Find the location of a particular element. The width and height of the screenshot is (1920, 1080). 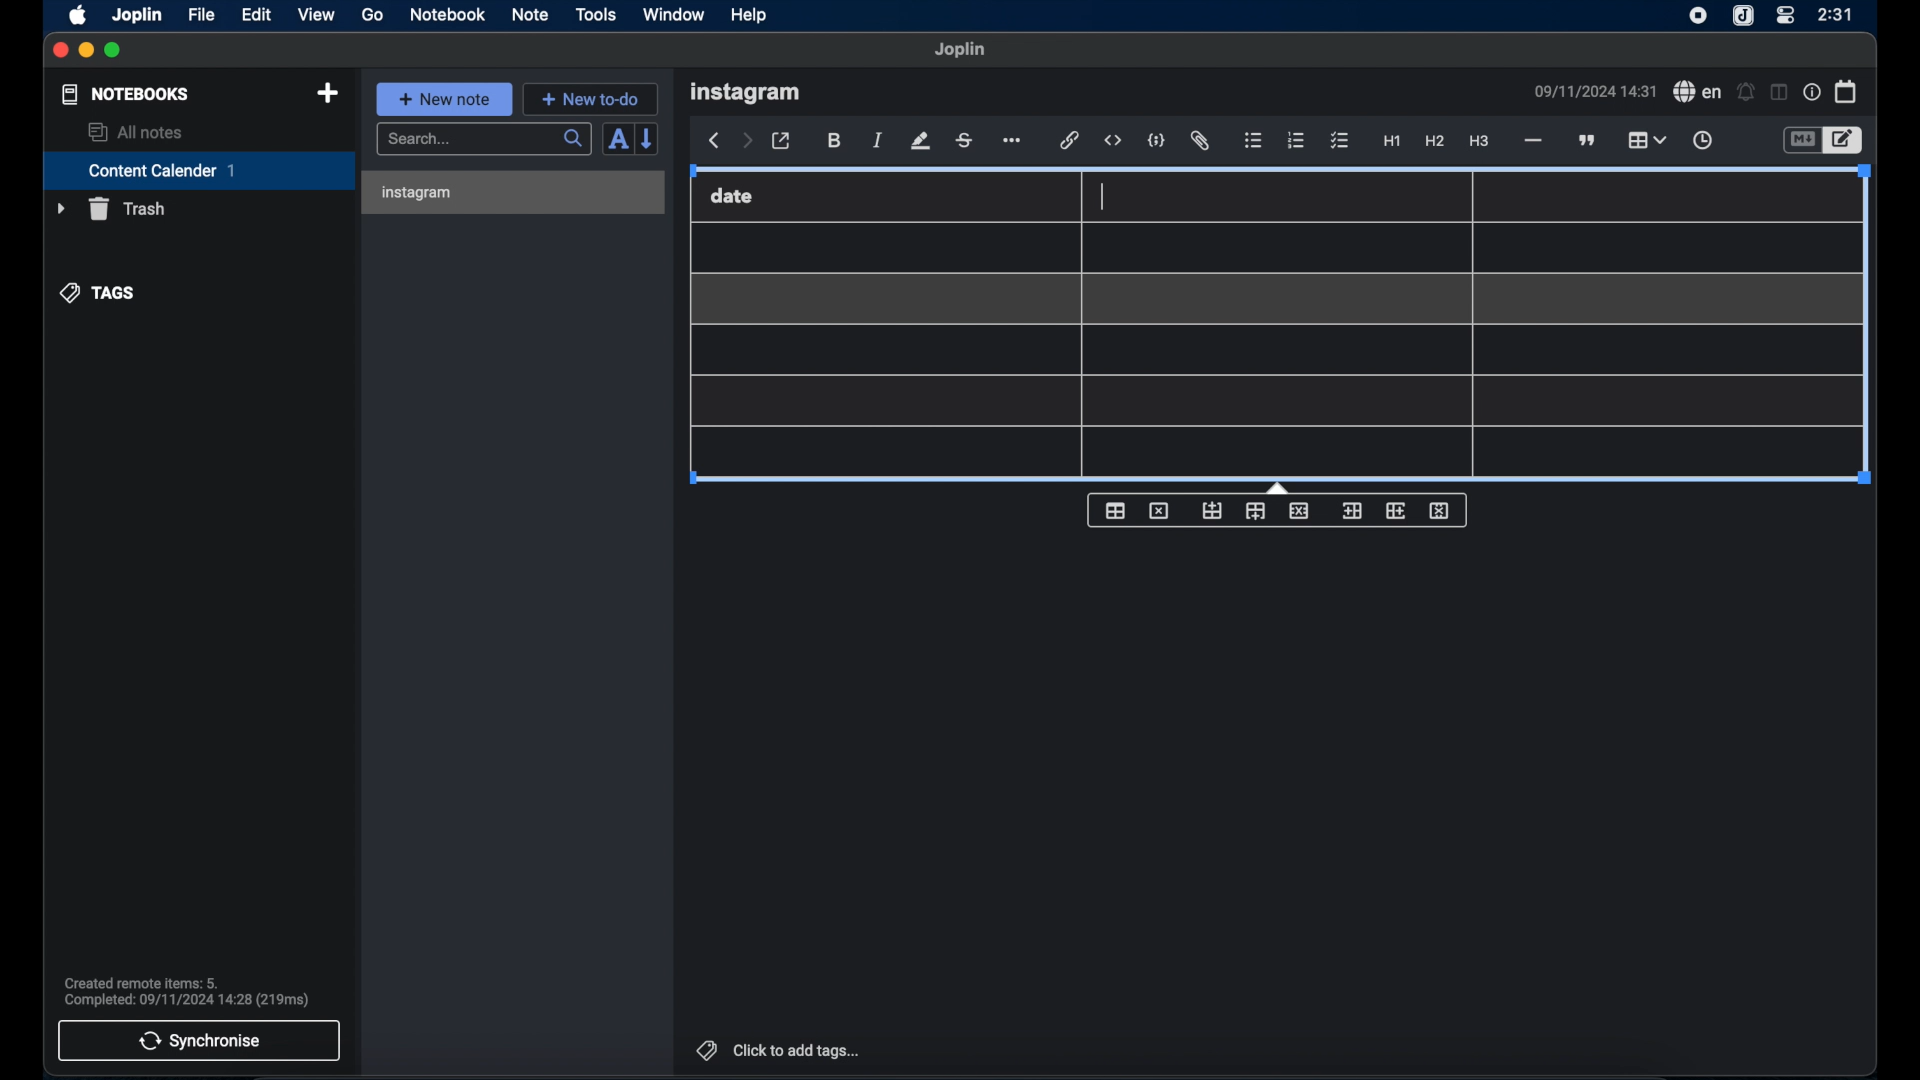

joplin icon is located at coordinates (1742, 16).